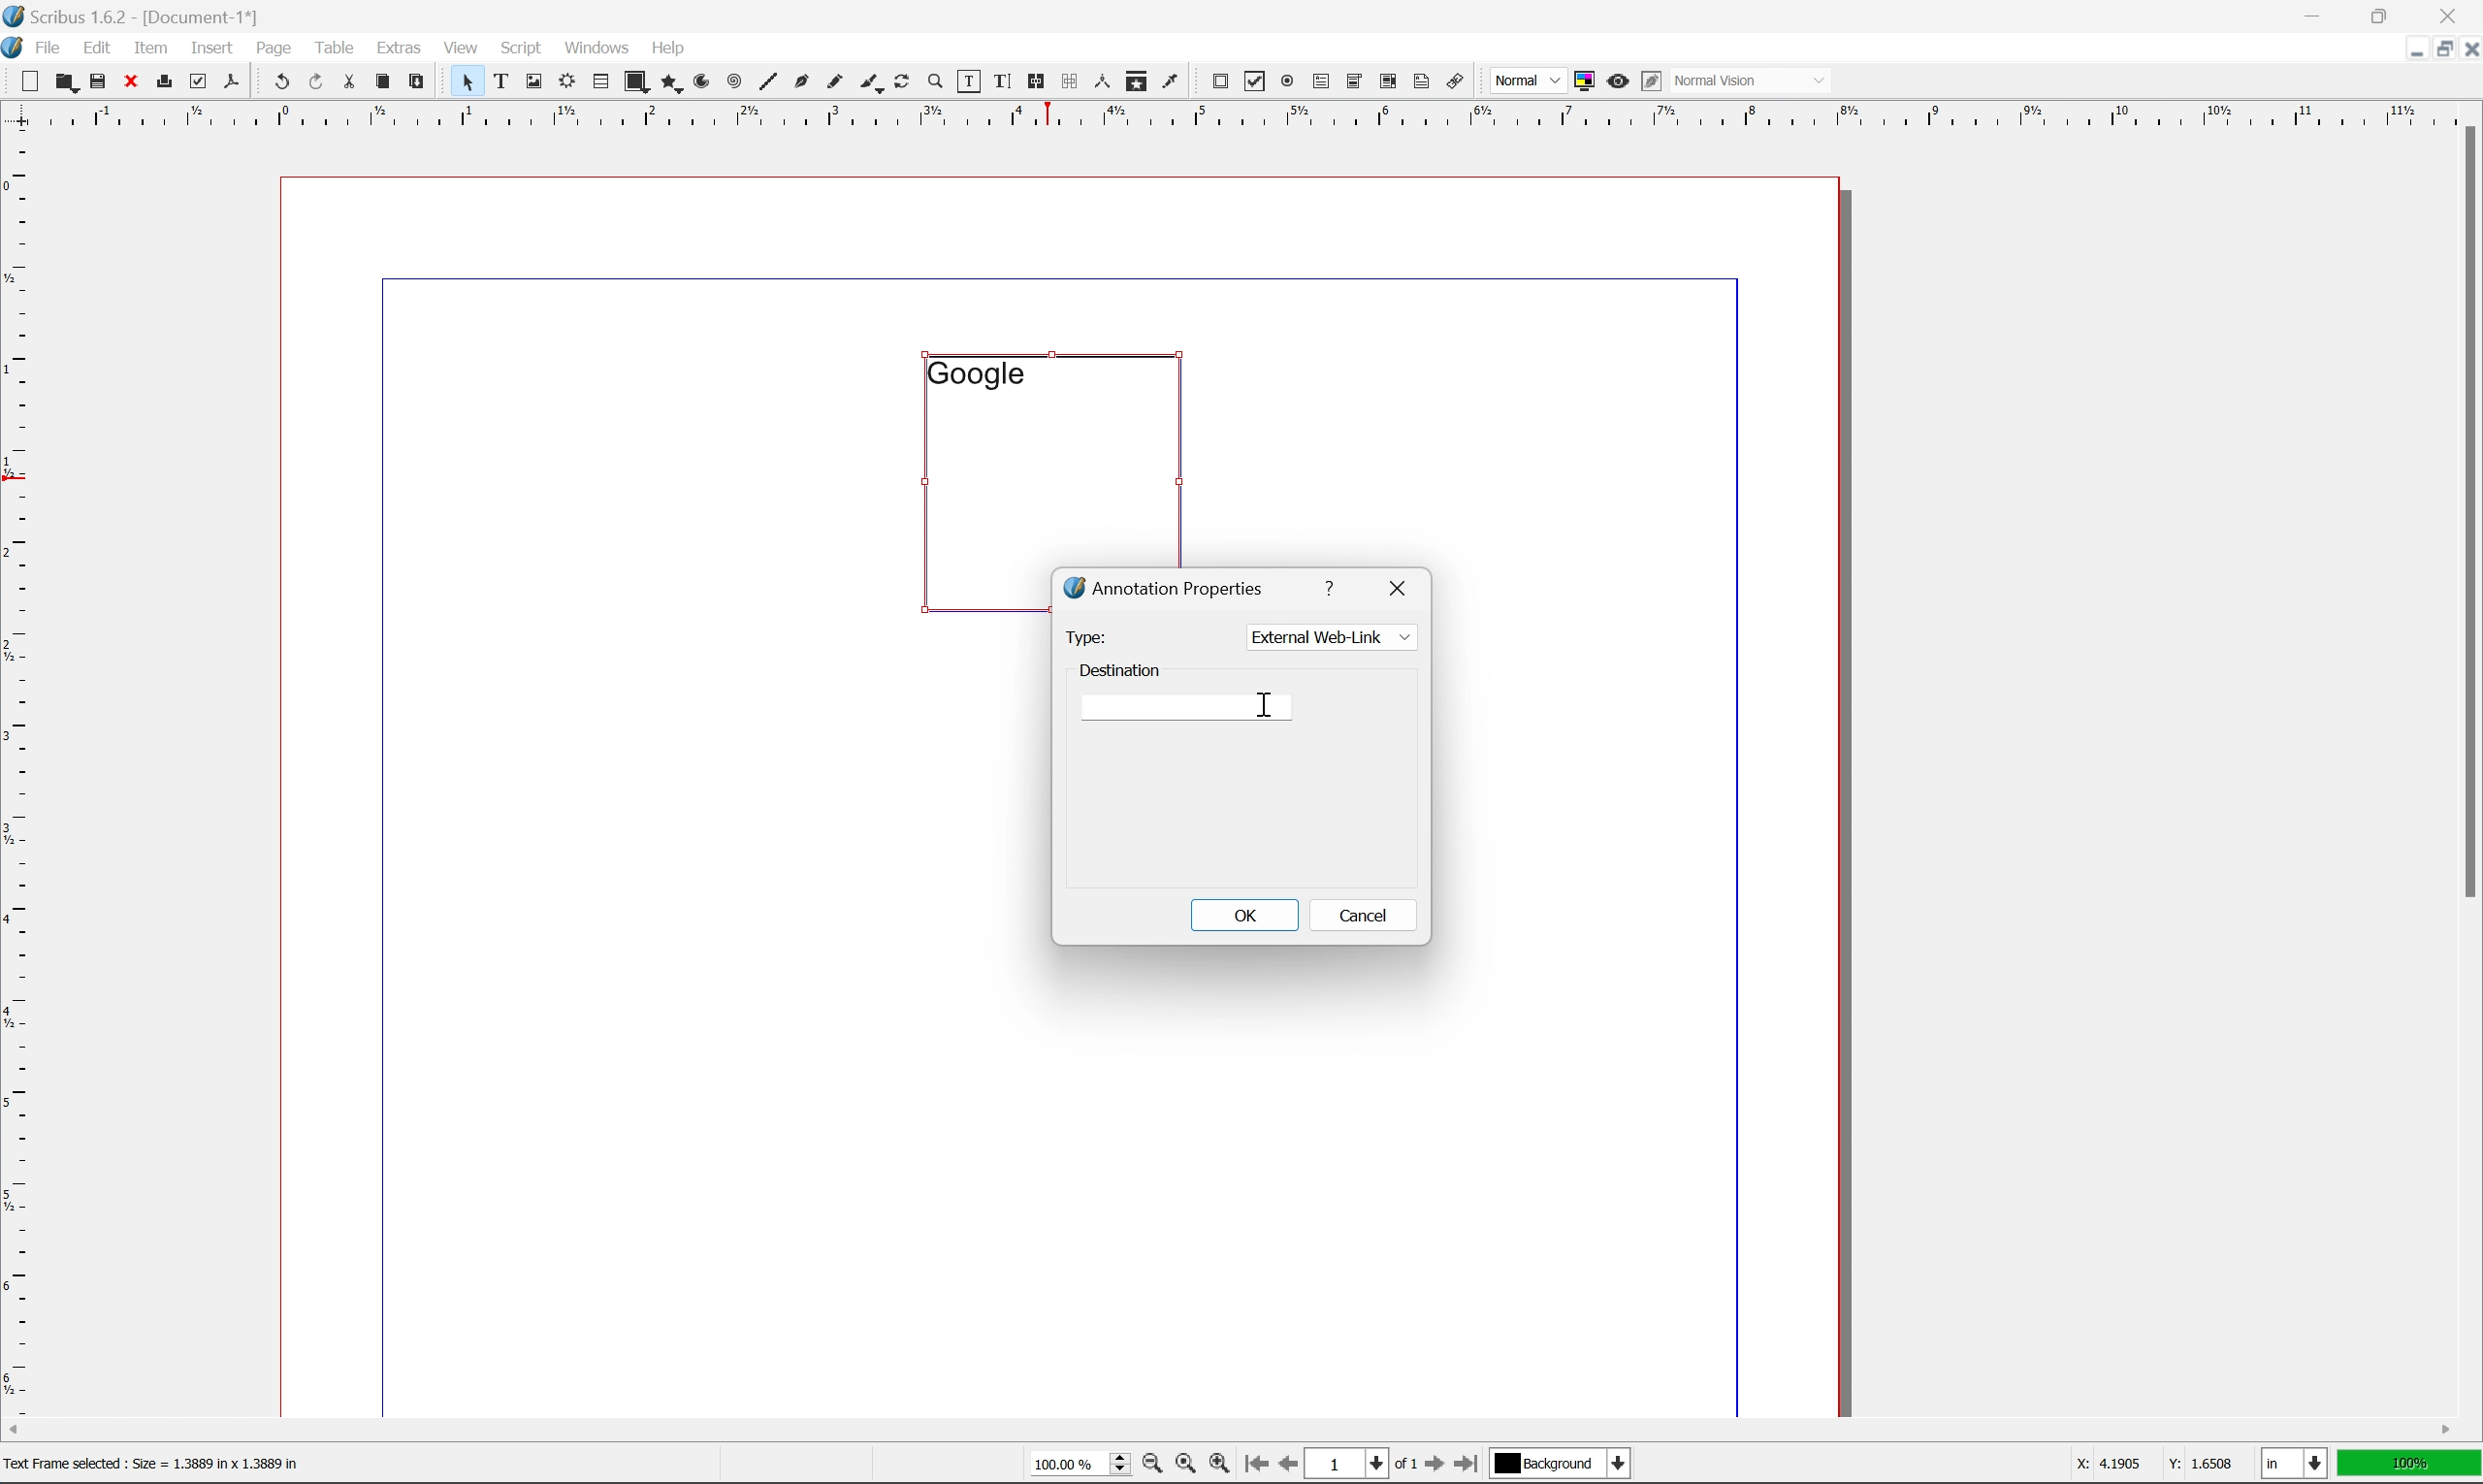 This screenshot has height=1484, width=2483. I want to click on cancel, so click(1364, 919).